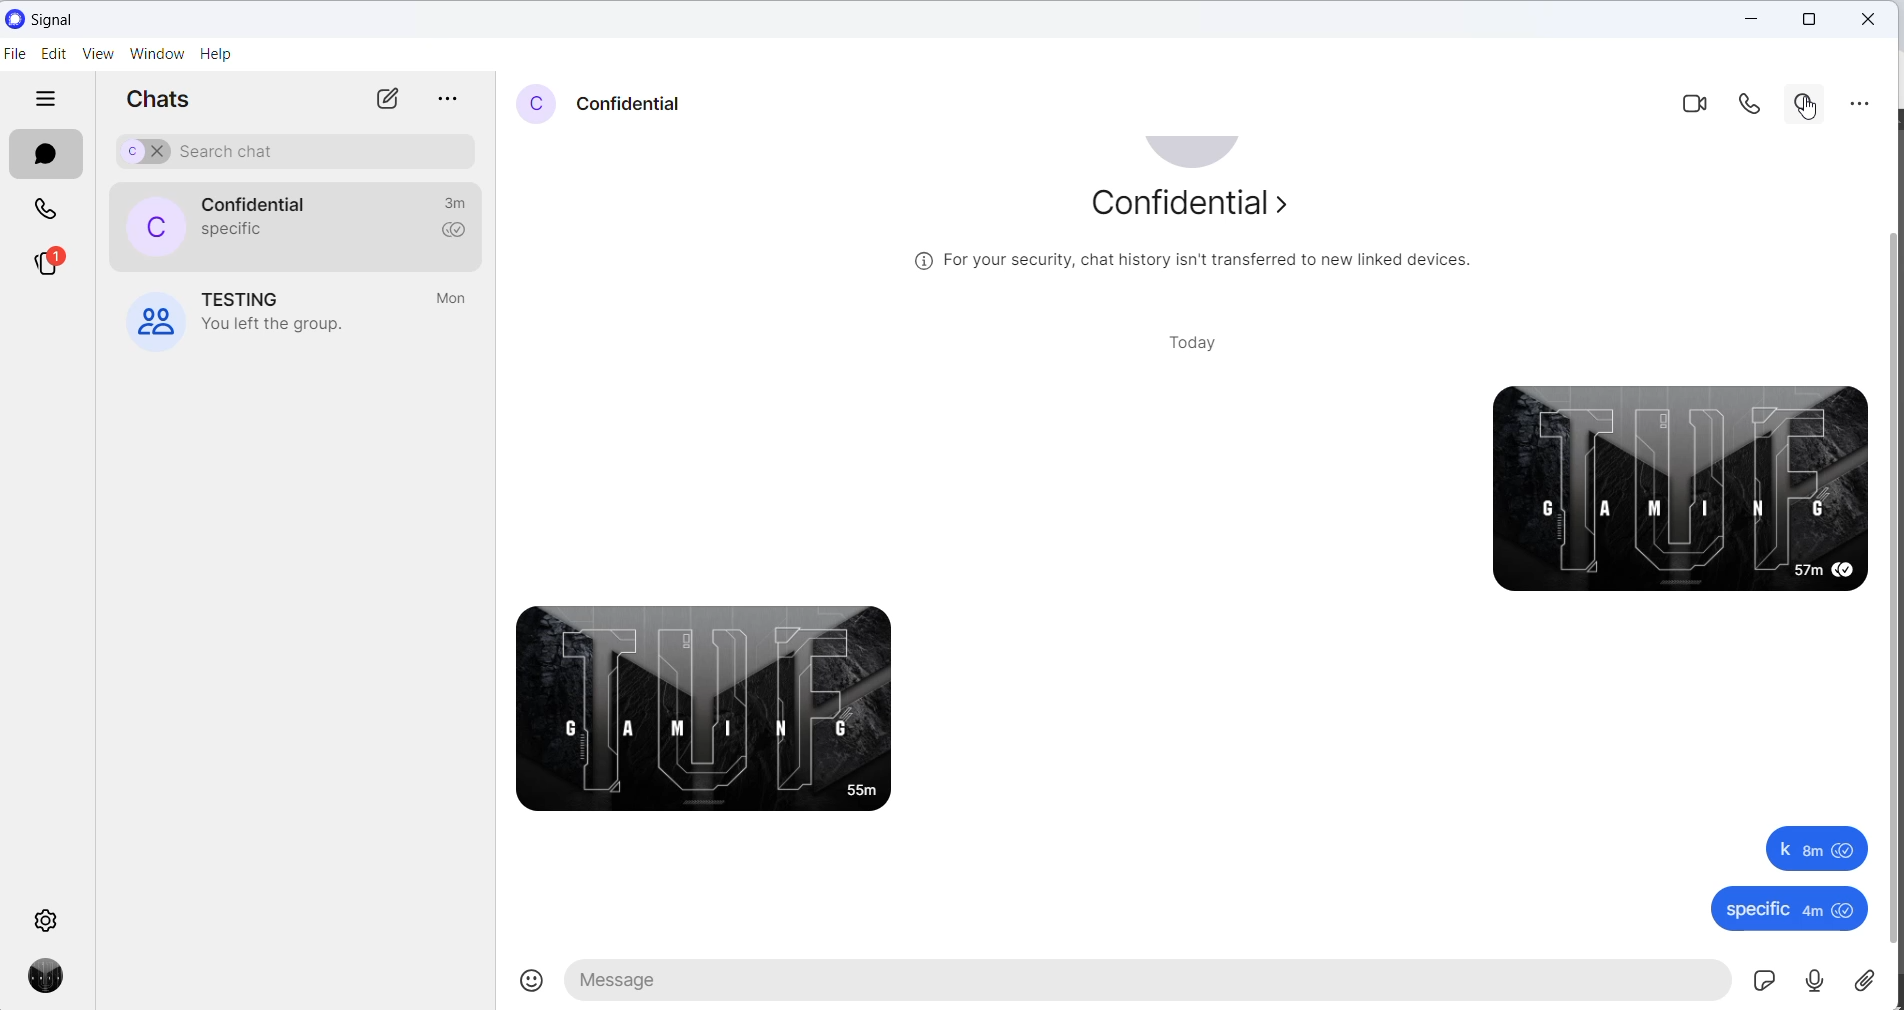  What do you see at coordinates (1695, 105) in the screenshot?
I see `video call` at bounding box center [1695, 105].